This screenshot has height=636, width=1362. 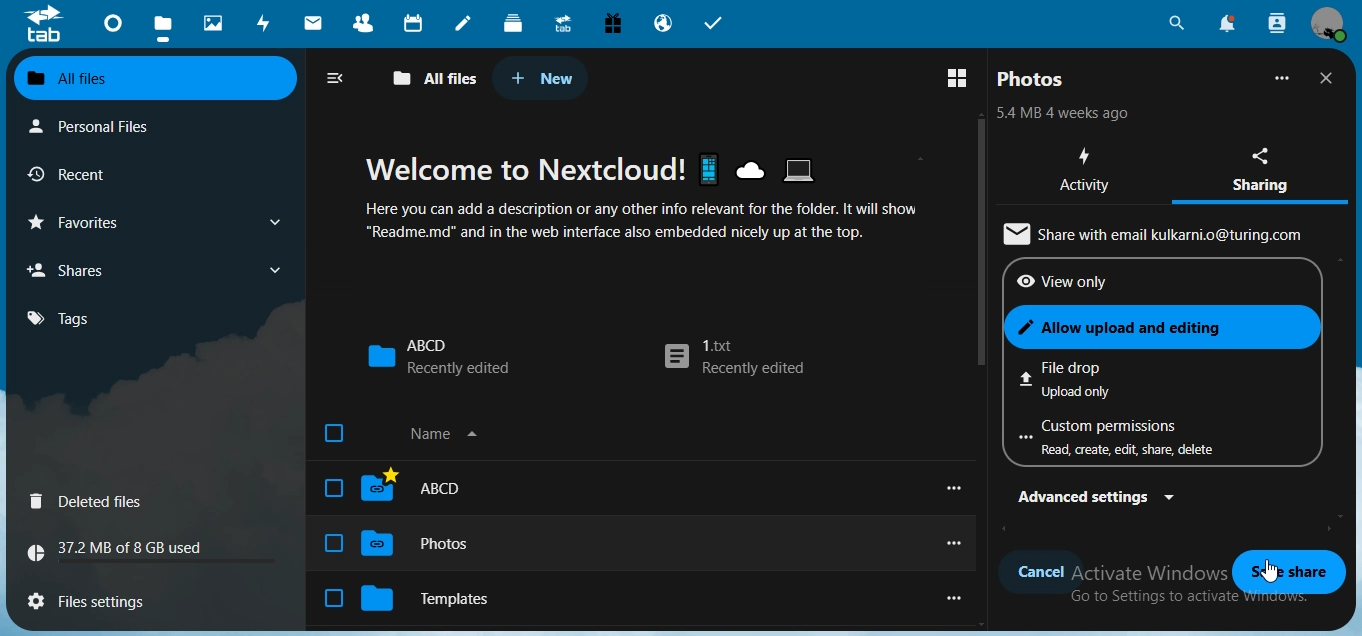 I want to click on view only, so click(x=1093, y=282).